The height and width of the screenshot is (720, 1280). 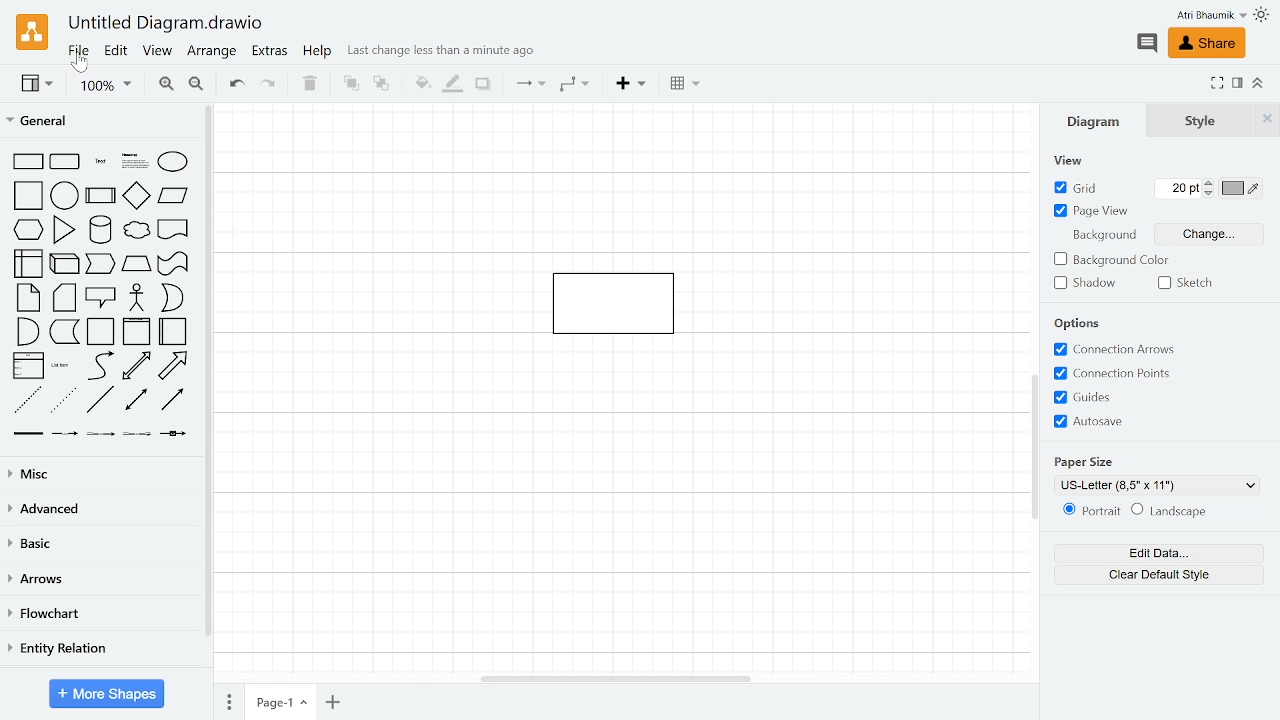 What do you see at coordinates (102, 474) in the screenshot?
I see `Misc` at bounding box center [102, 474].